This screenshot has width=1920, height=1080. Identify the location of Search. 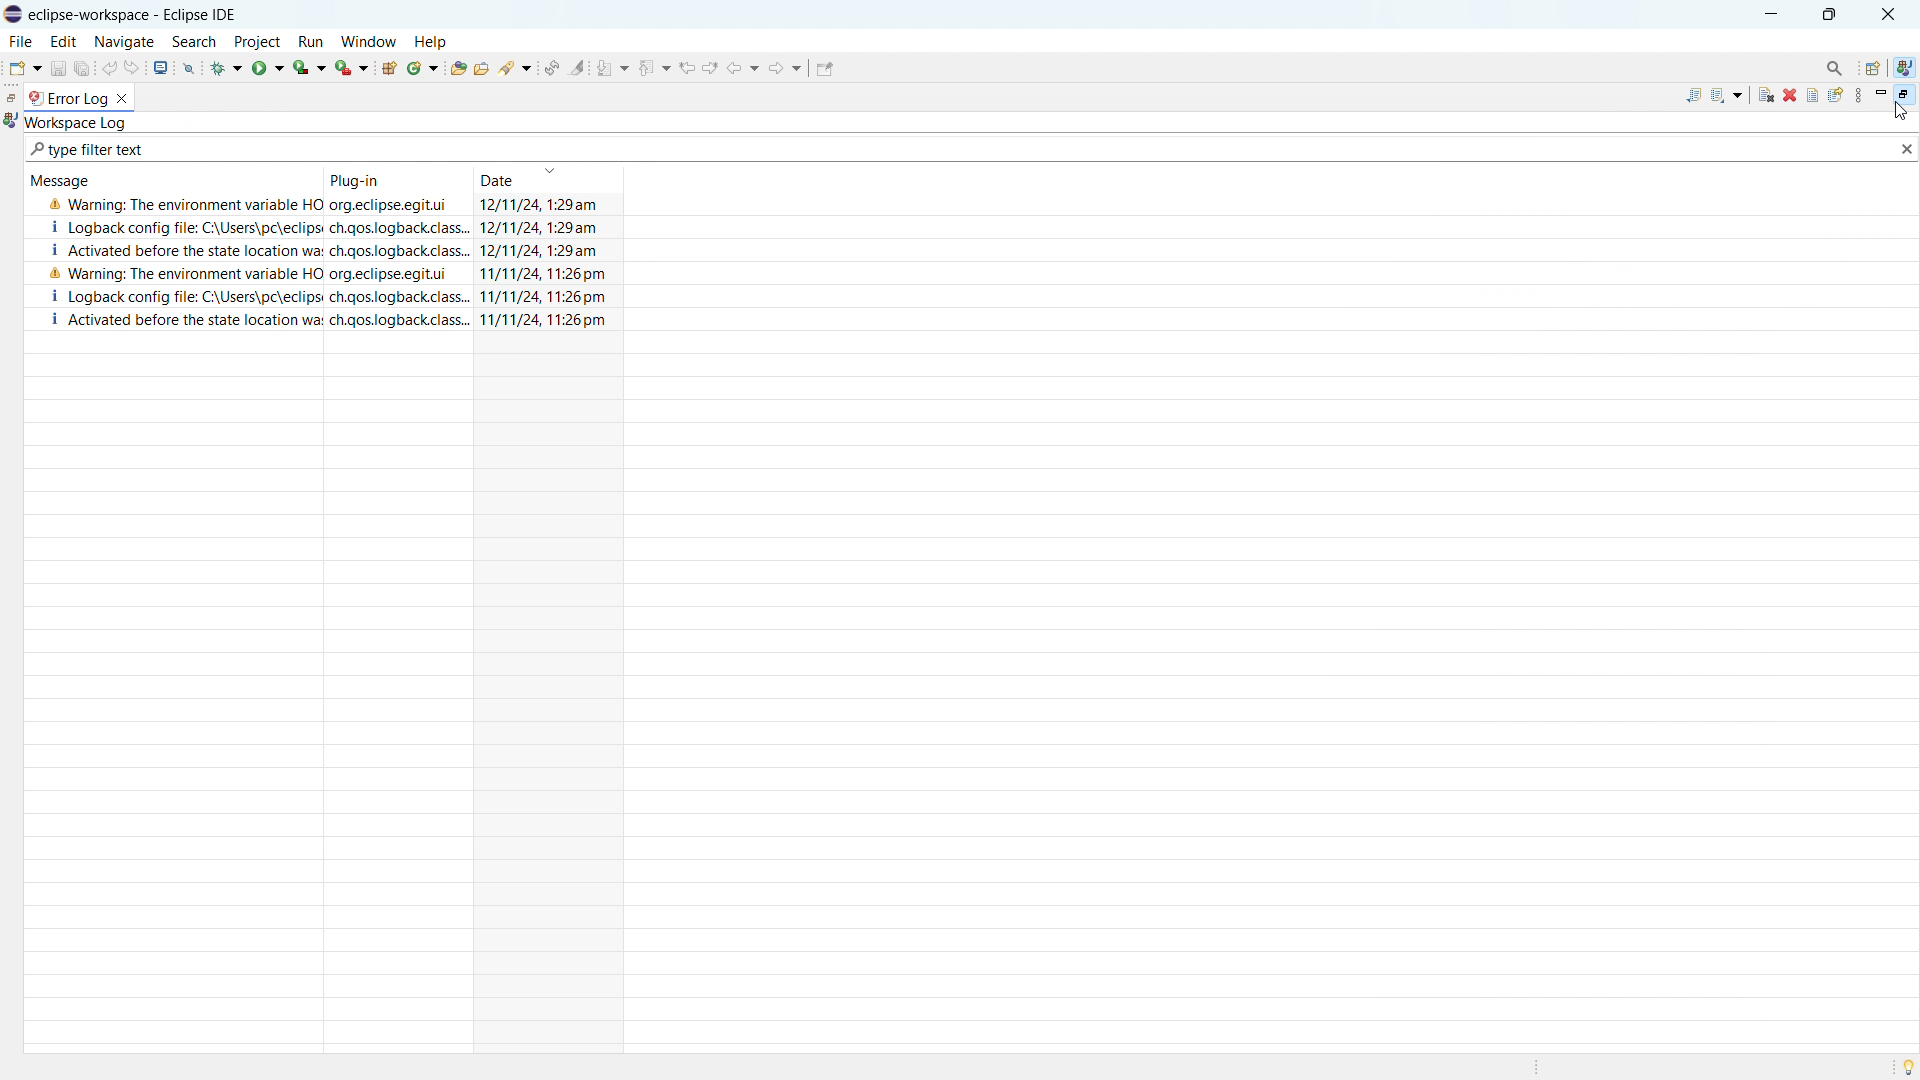
(1830, 65).